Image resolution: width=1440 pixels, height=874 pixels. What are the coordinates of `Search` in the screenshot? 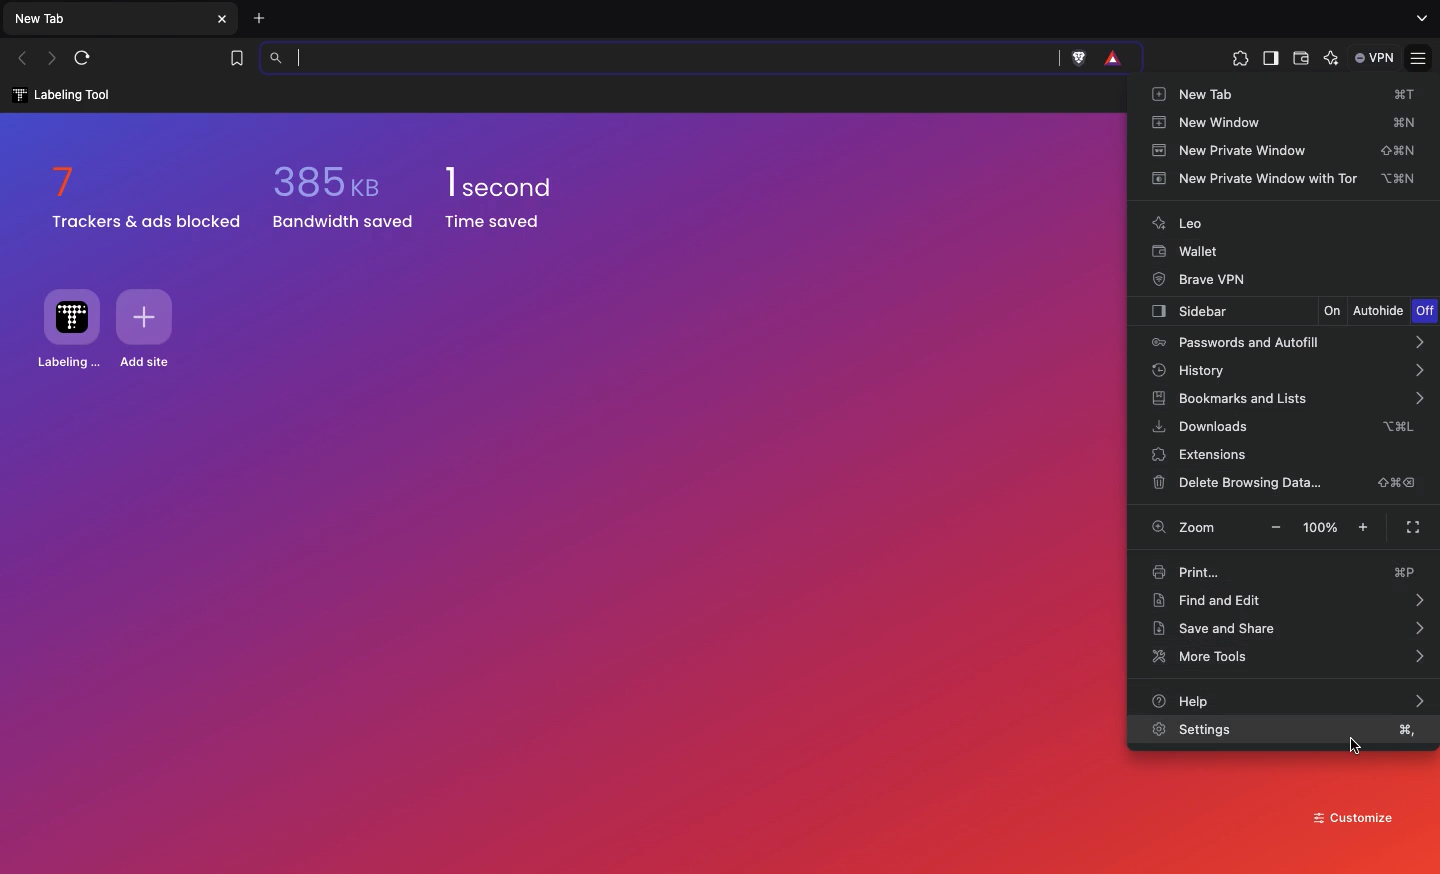 It's located at (657, 58).